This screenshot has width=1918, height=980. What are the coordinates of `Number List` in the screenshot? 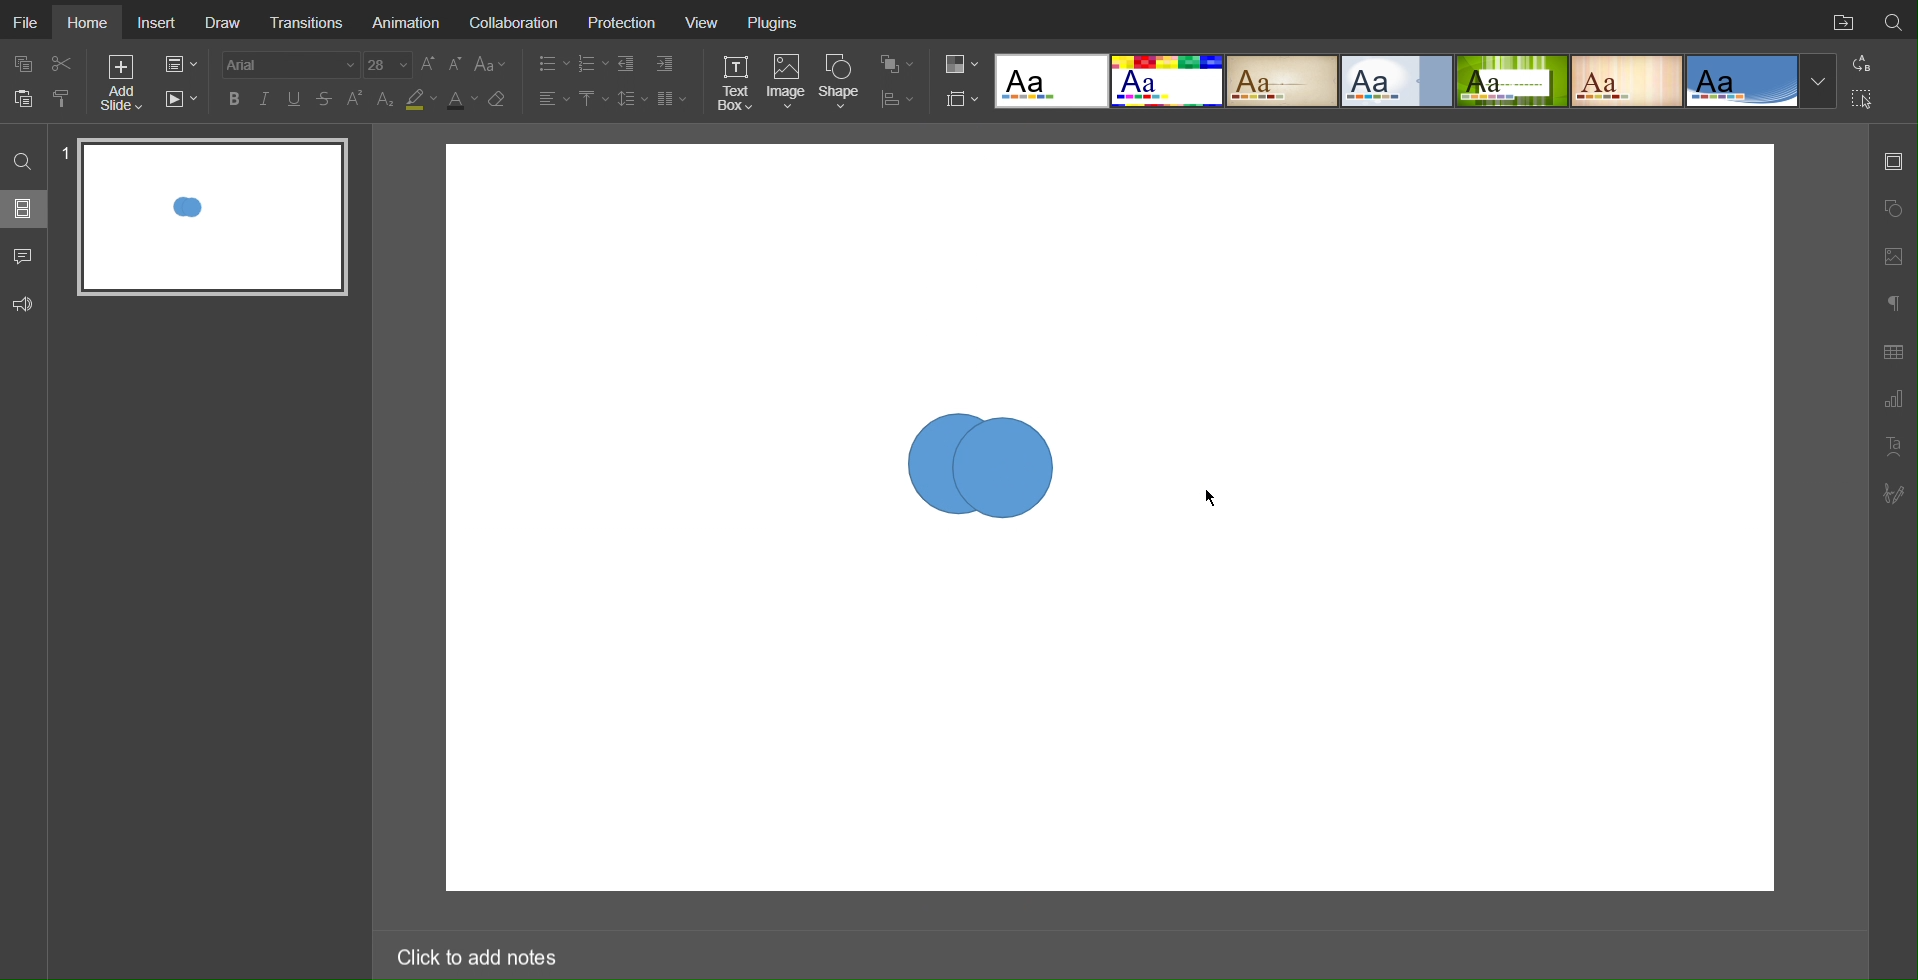 It's located at (592, 64).